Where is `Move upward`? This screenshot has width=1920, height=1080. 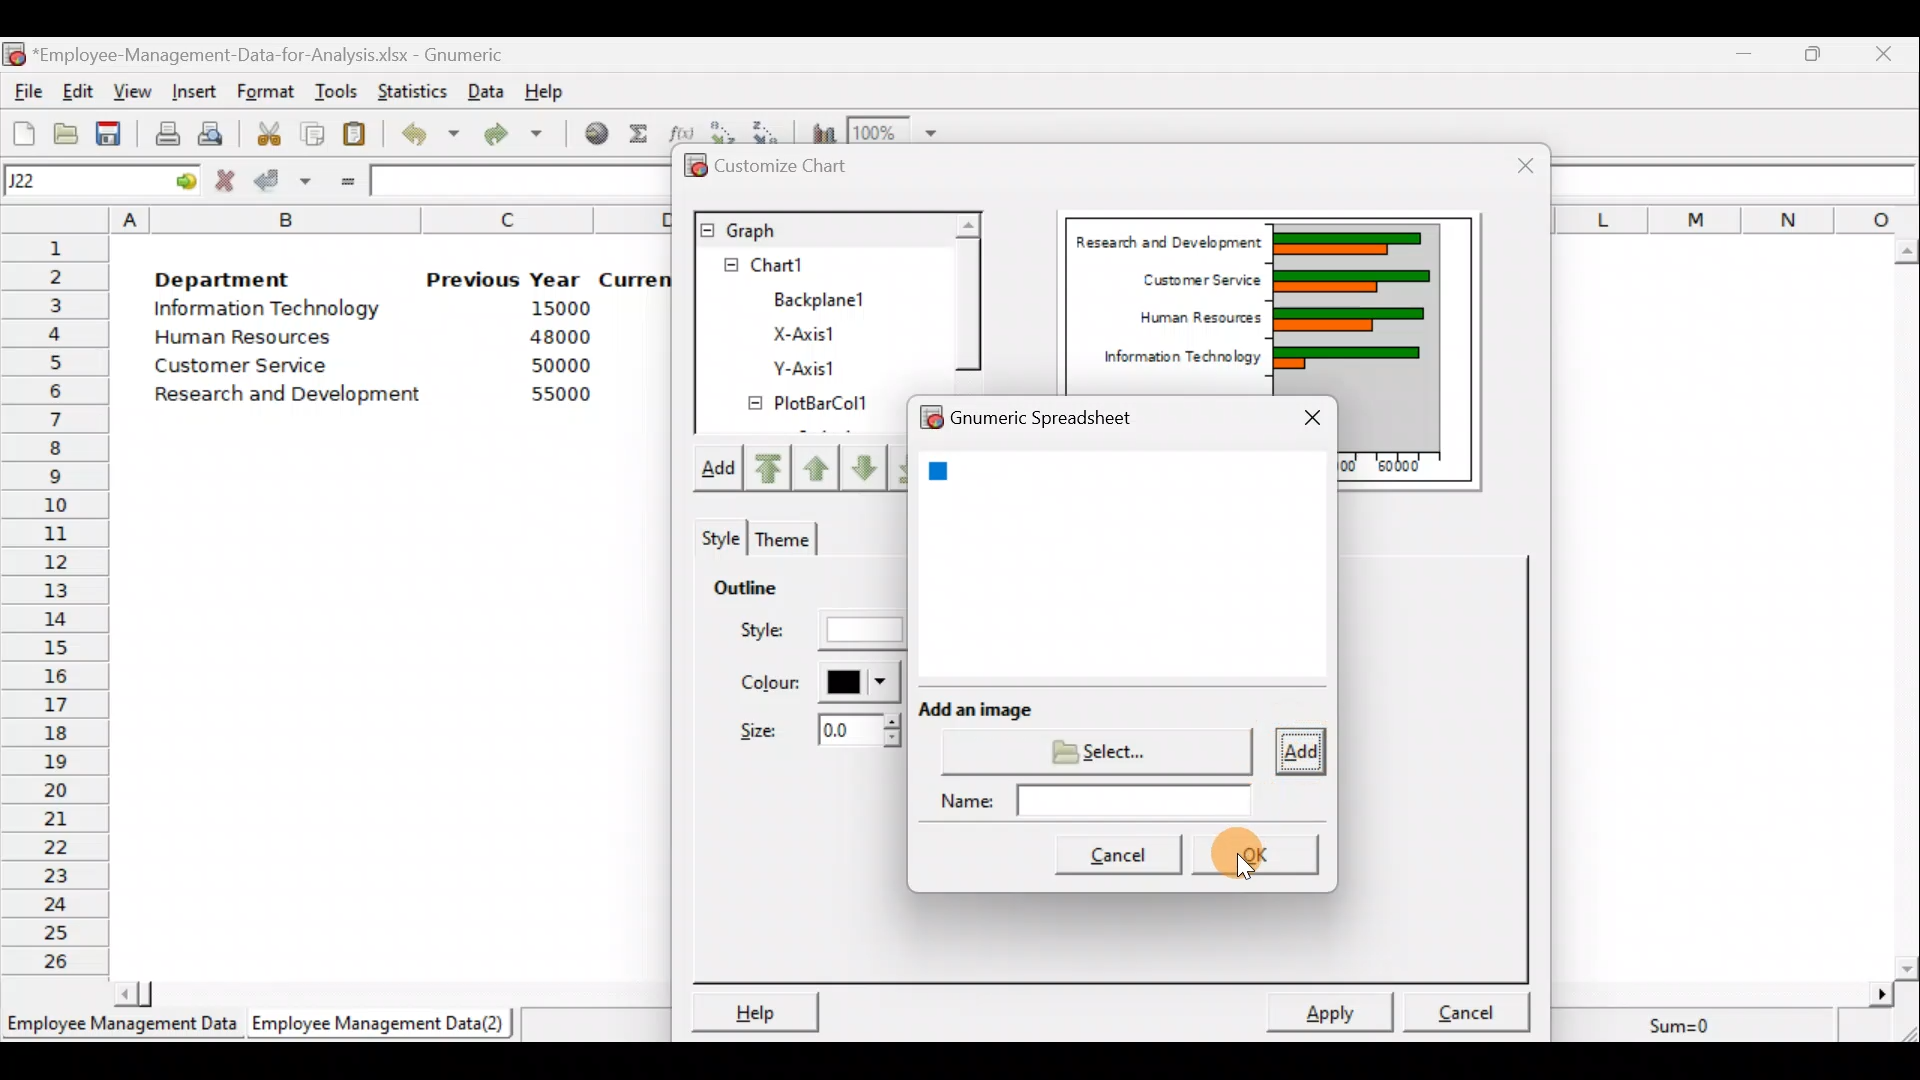 Move upward is located at coordinates (774, 467).